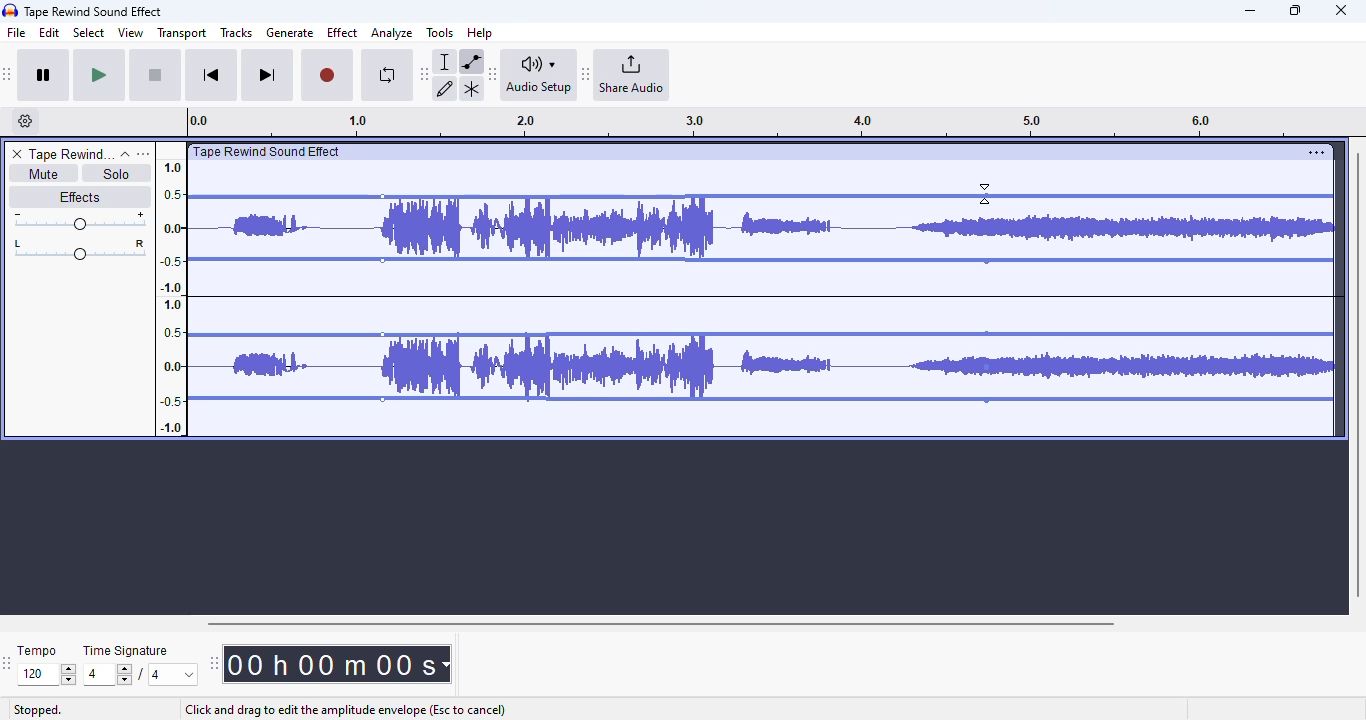 The image size is (1366, 720). What do you see at coordinates (382, 399) in the screenshot?
I see `control point` at bounding box center [382, 399].